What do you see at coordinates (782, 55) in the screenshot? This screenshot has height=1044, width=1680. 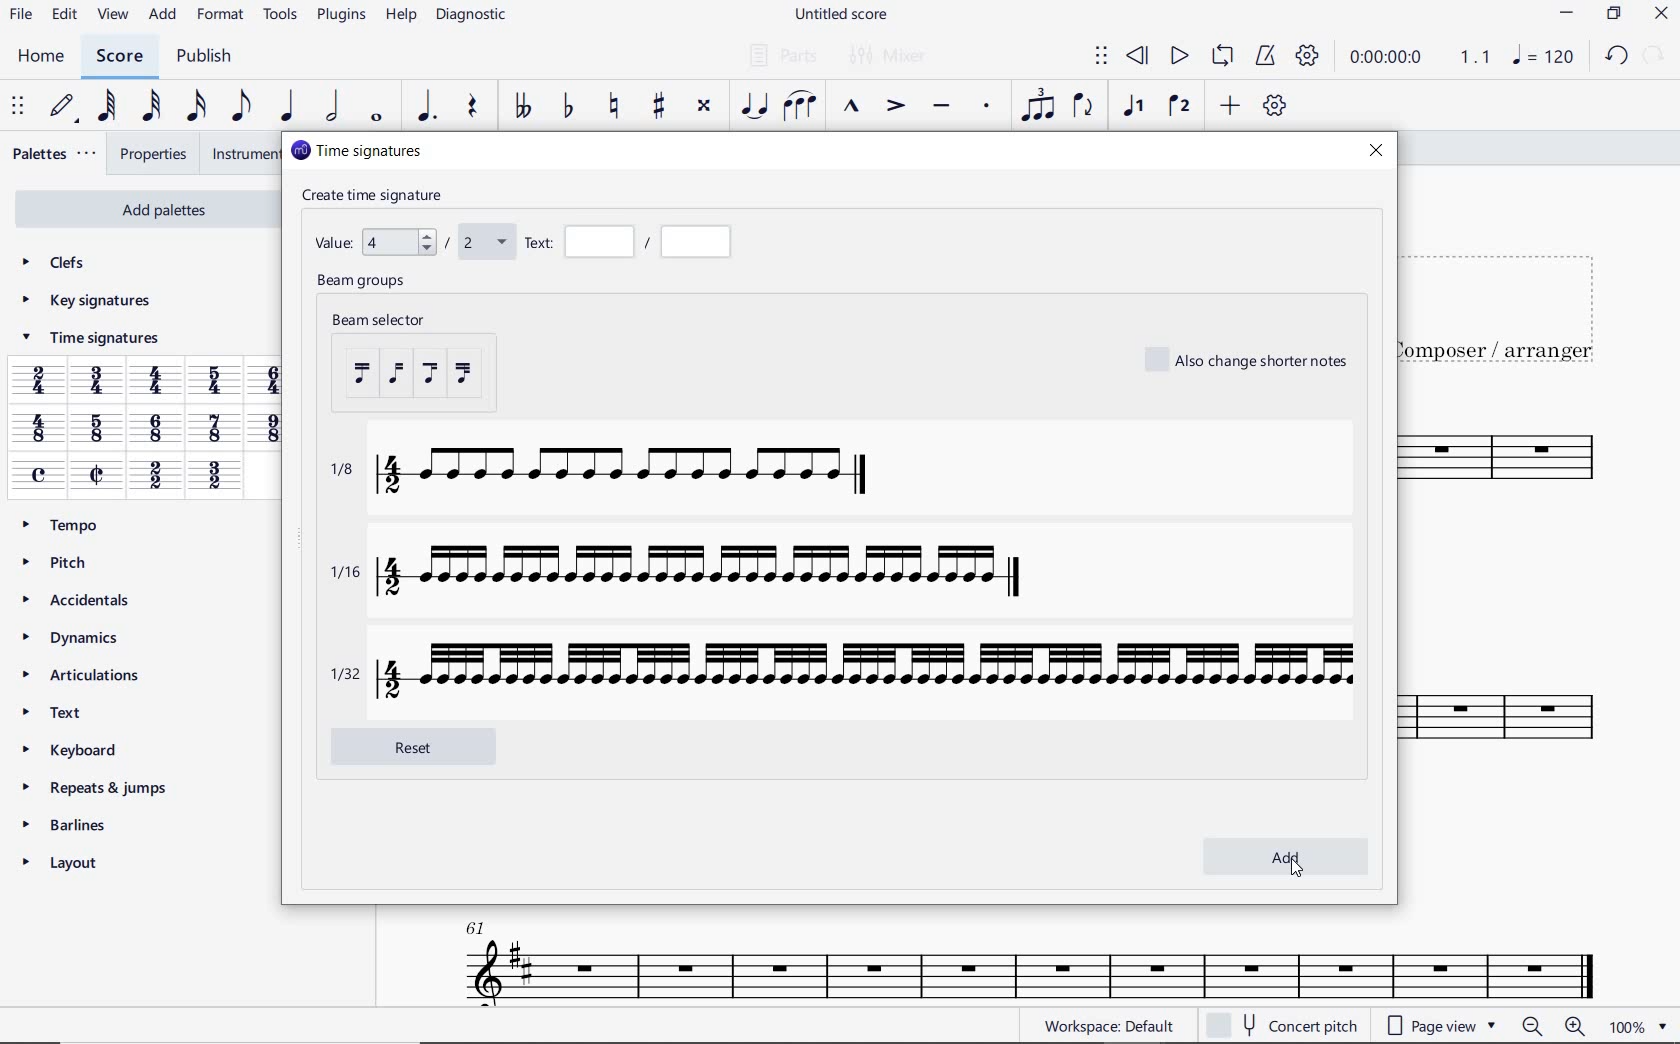 I see `PARTS` at bounding box center [782, 55].